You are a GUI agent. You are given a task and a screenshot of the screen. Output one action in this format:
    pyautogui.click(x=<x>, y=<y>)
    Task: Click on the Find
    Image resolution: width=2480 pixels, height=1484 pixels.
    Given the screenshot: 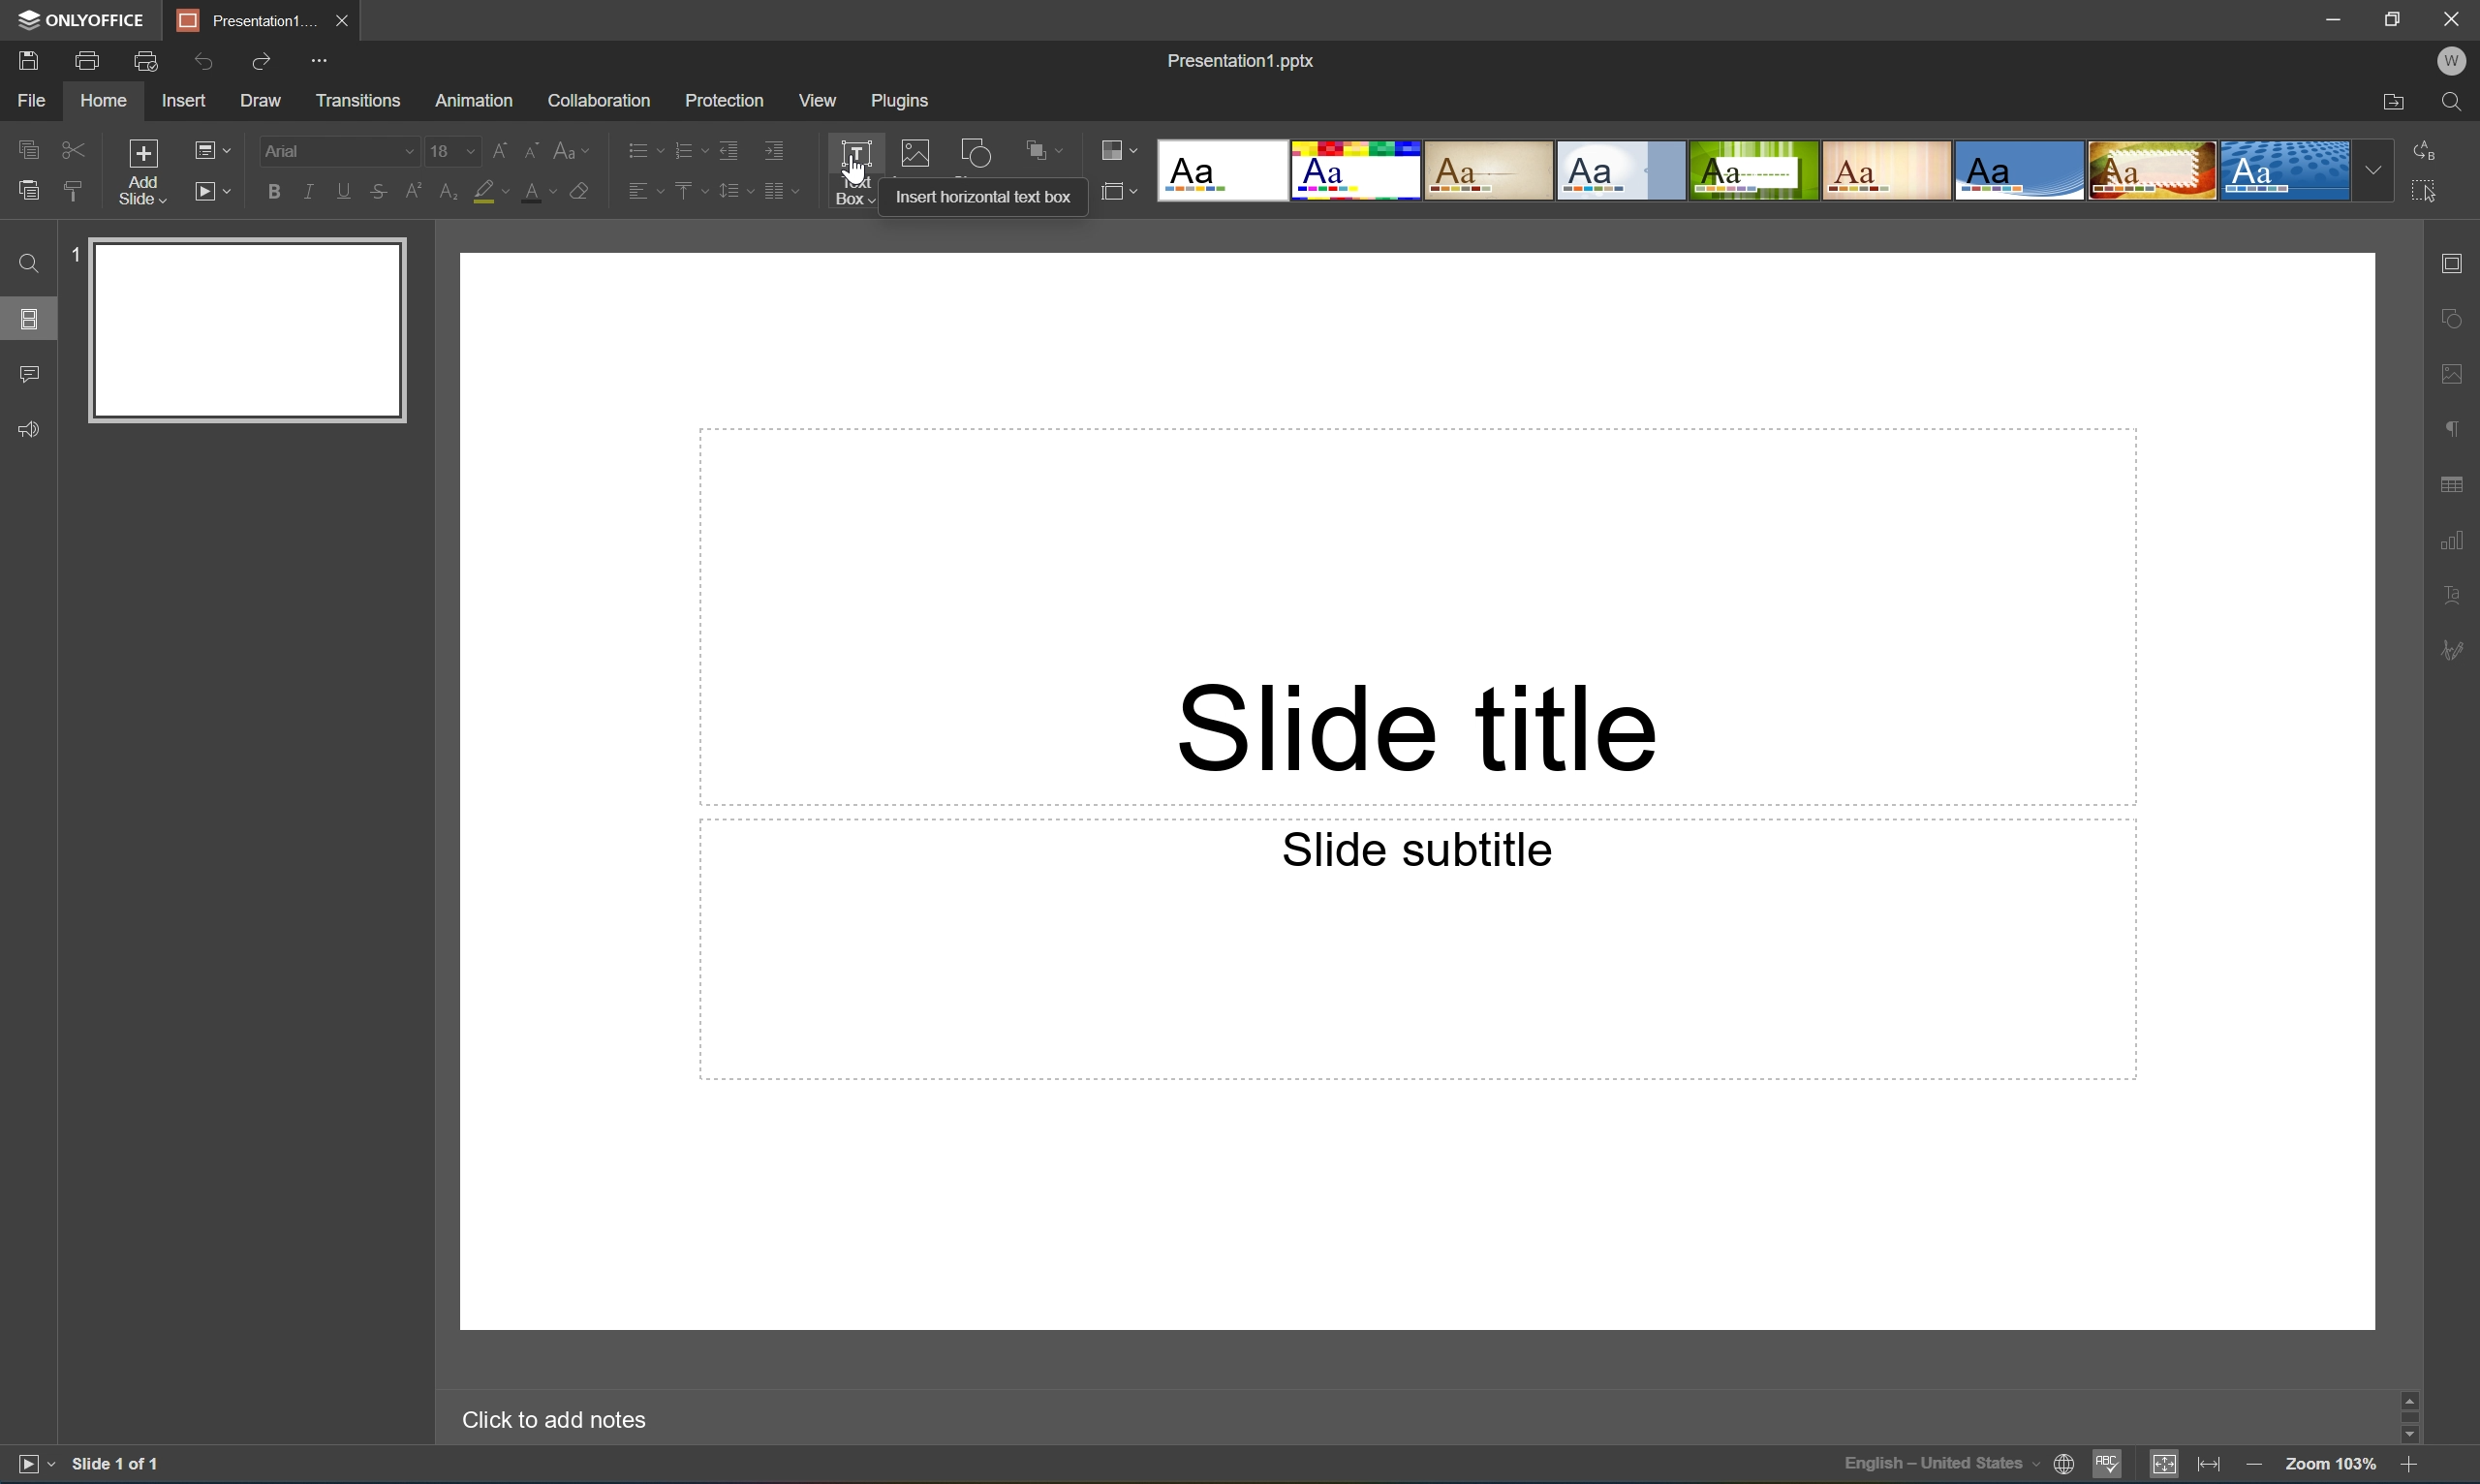 What is the action you would take?
    pyautogui.click(x=2460, y=103)
    